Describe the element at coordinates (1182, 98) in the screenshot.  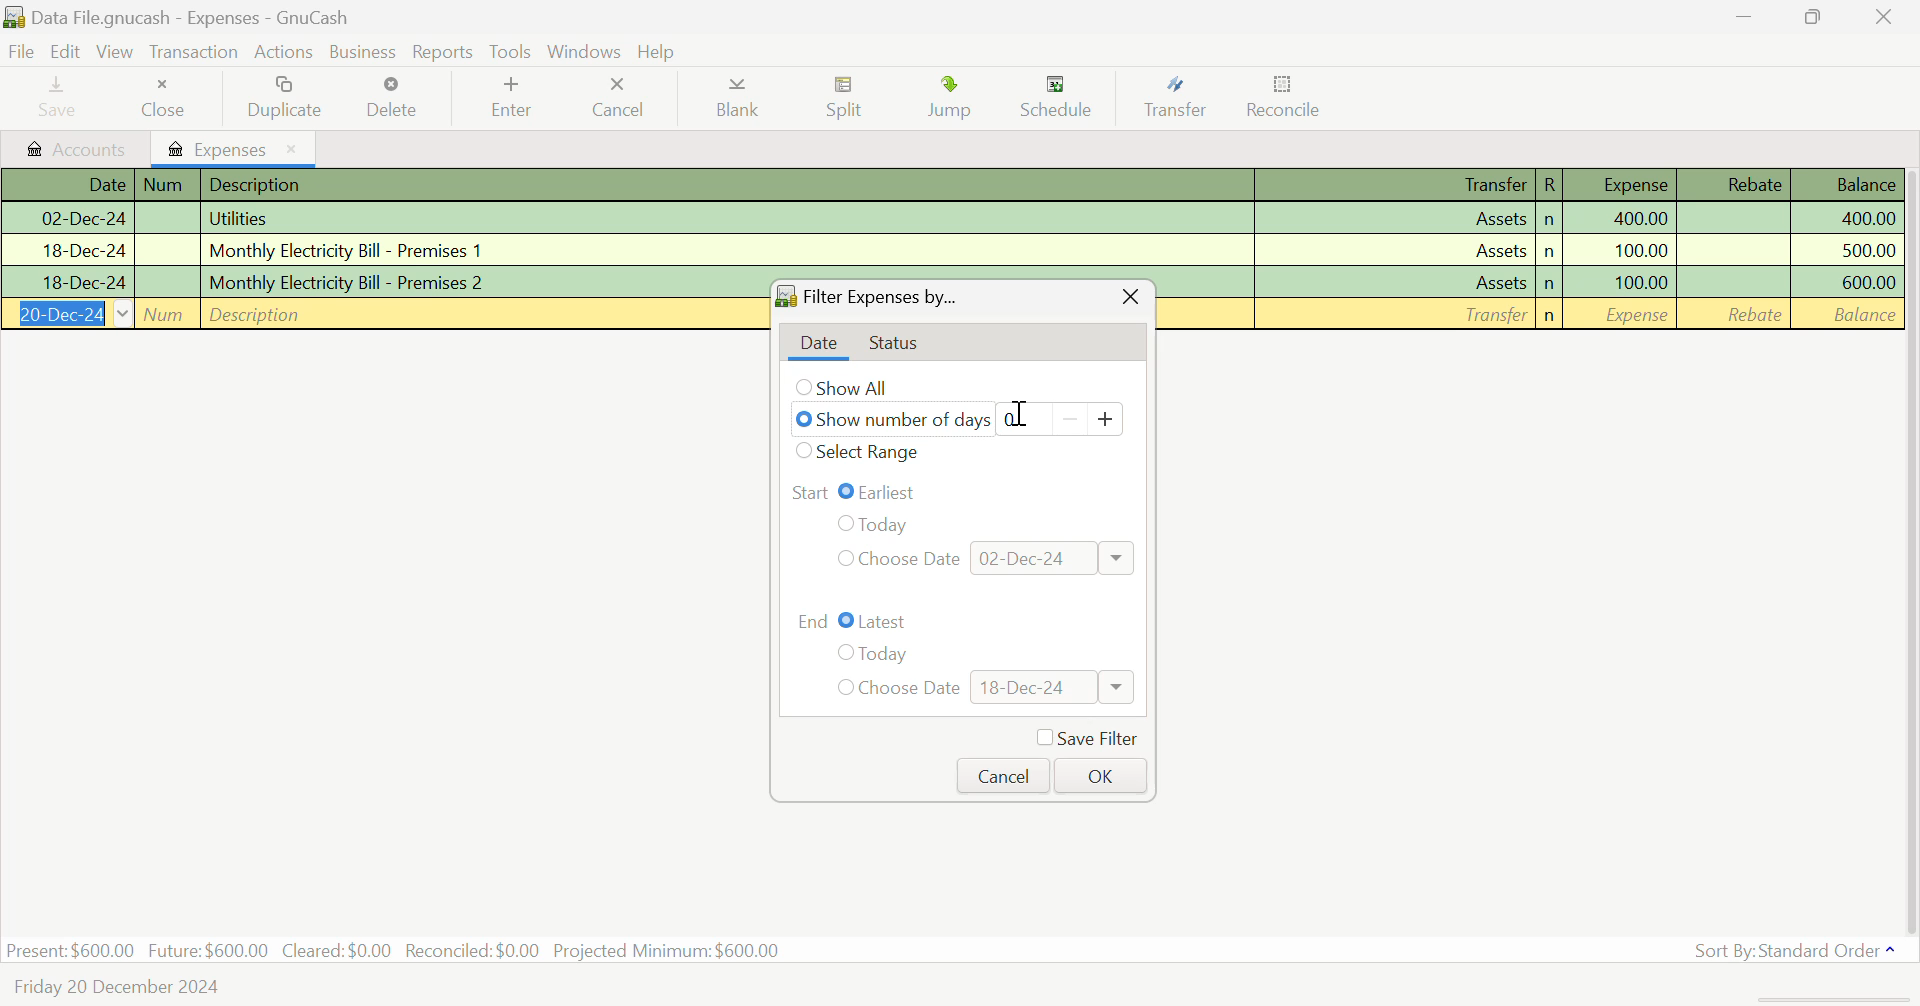
I see `Transfer` at that location.